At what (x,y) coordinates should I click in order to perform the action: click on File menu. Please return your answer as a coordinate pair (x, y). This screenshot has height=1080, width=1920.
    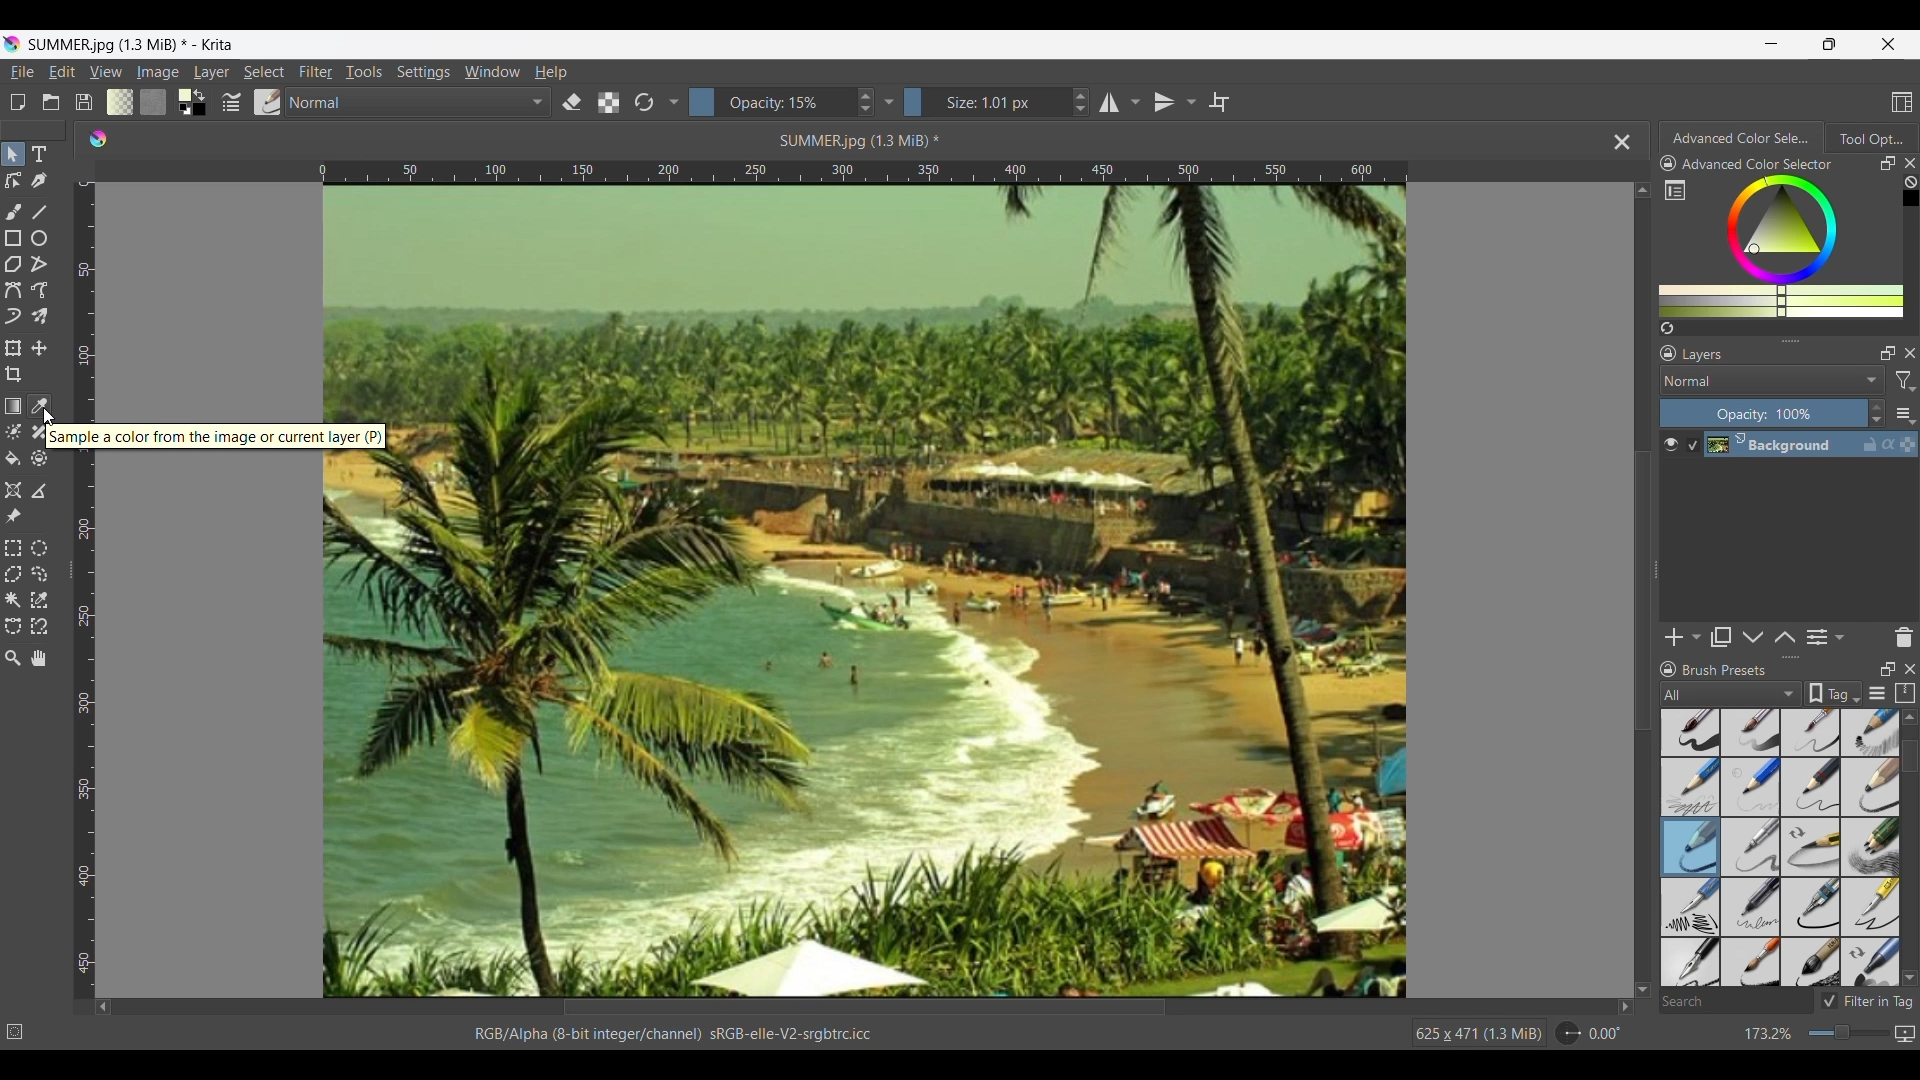
    Looking at the image, I should click on (22, 72).